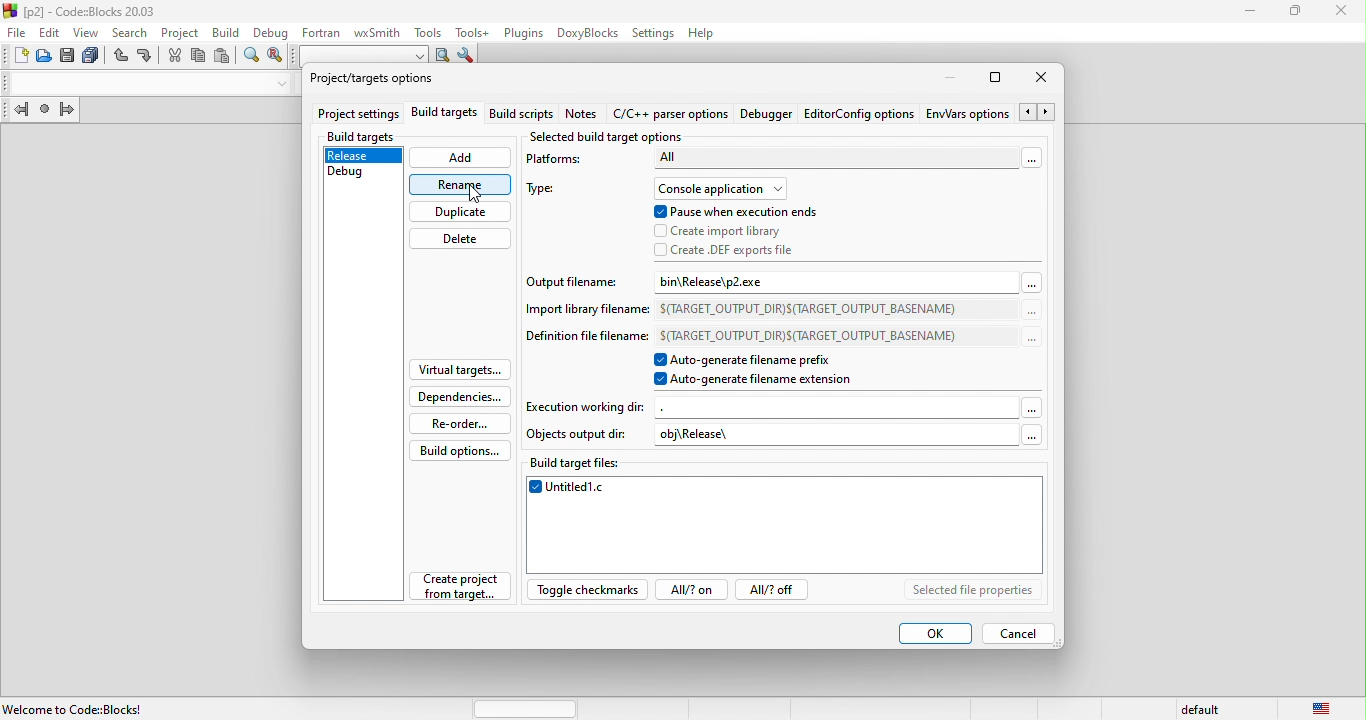 The width and height of the screenshot is (1366, 720). What do you see at coordinates (787, 527) in the screenshot?
I see `untitled` at bounding box center [787, 527].